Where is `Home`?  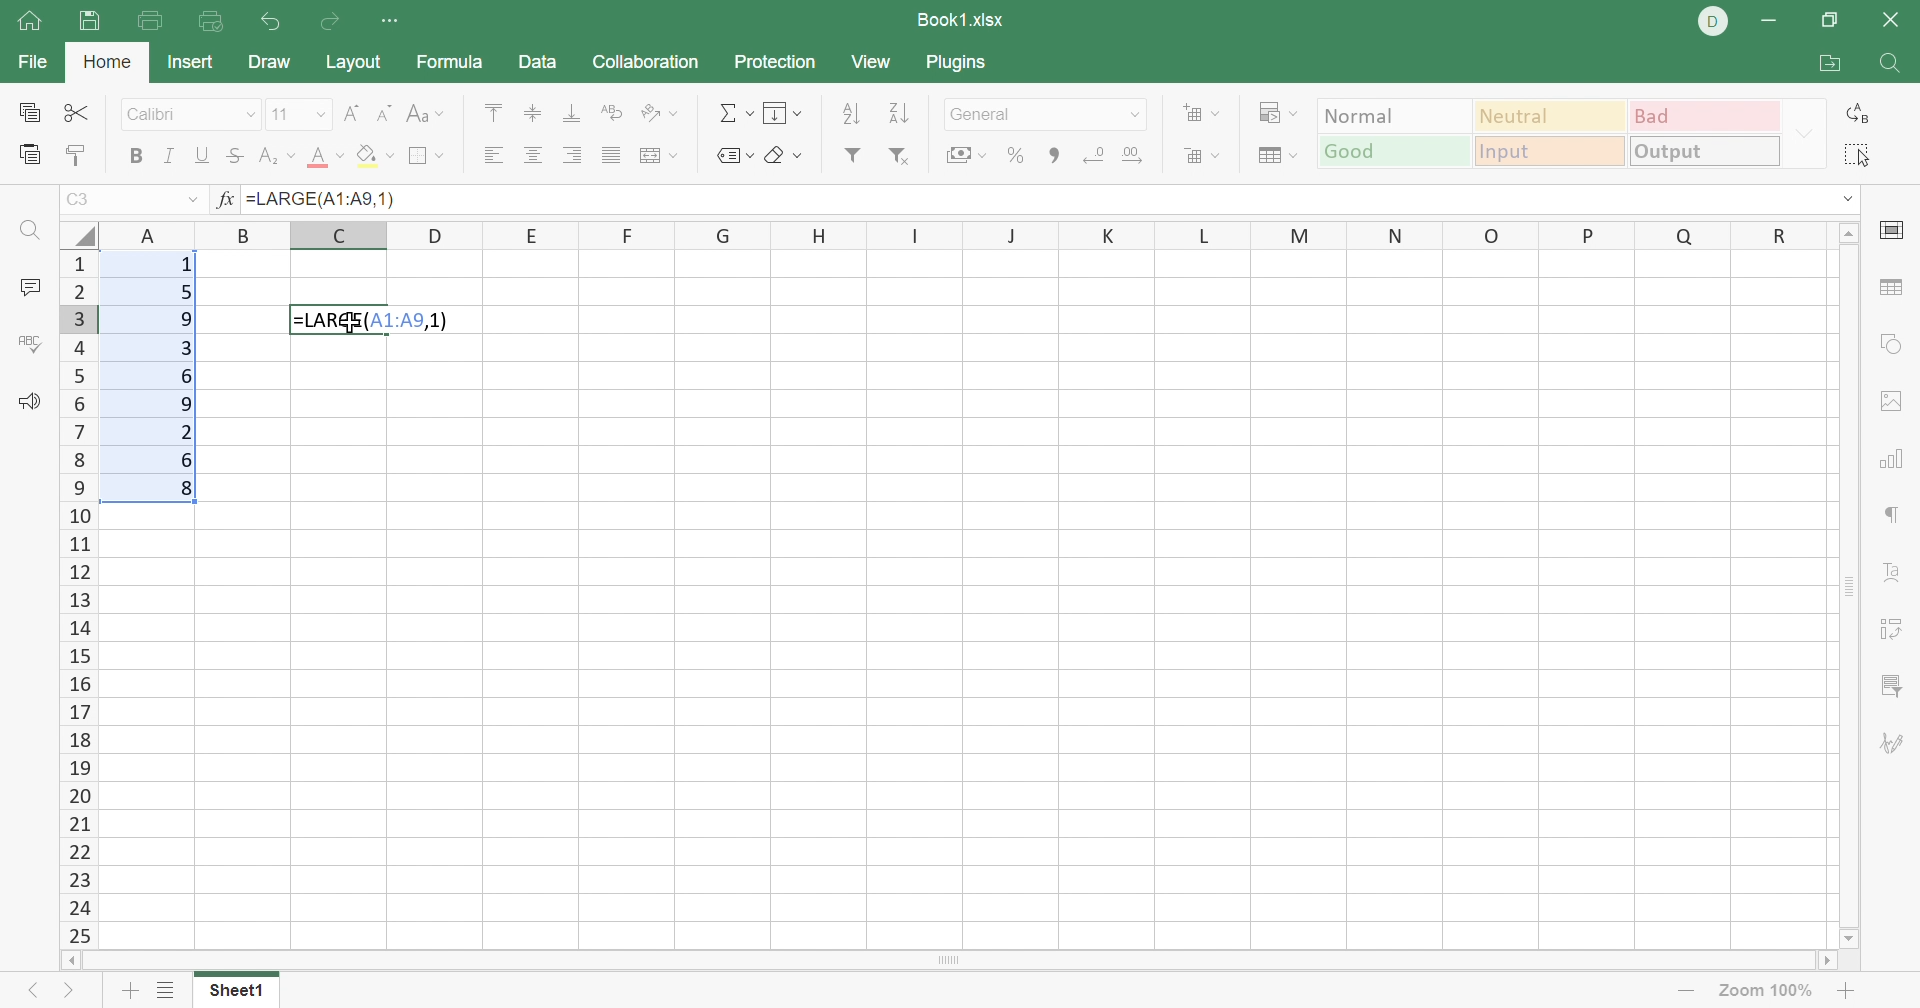 Home is located at coordinates (106, 59).